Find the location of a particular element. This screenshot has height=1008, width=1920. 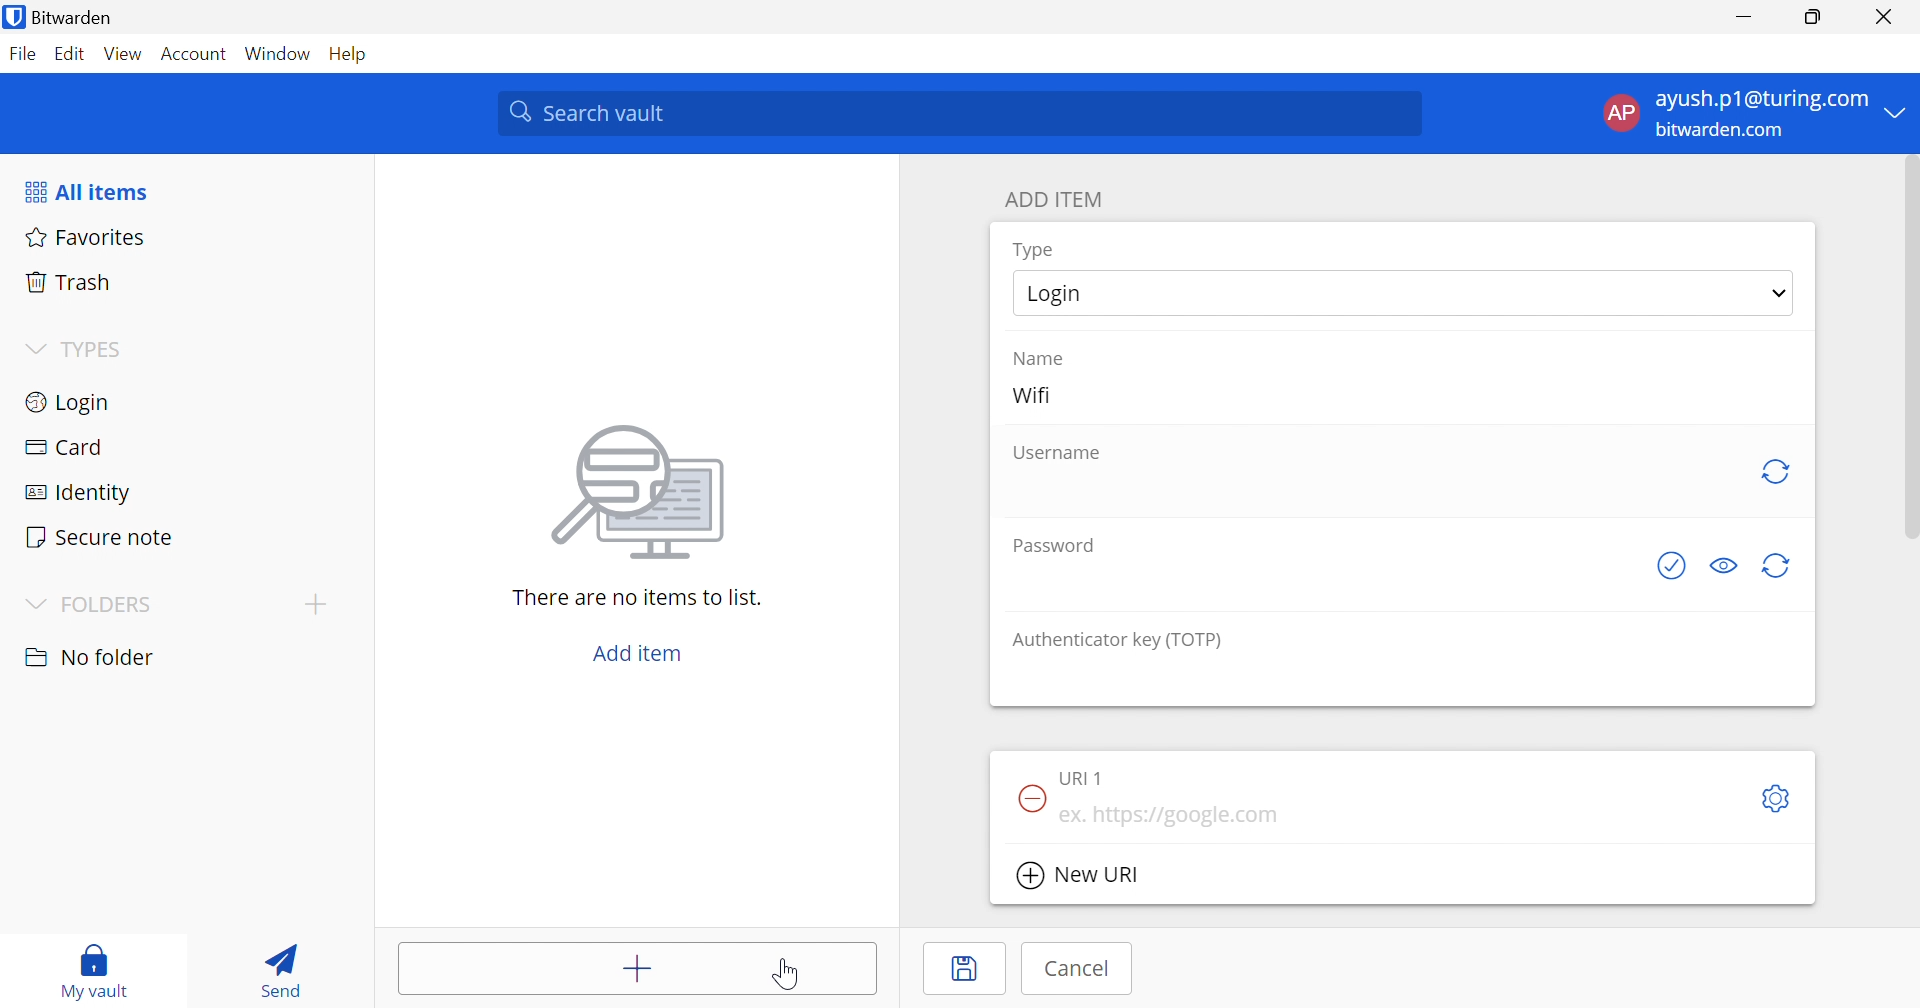

Add item is located at coordinates (638, 653).